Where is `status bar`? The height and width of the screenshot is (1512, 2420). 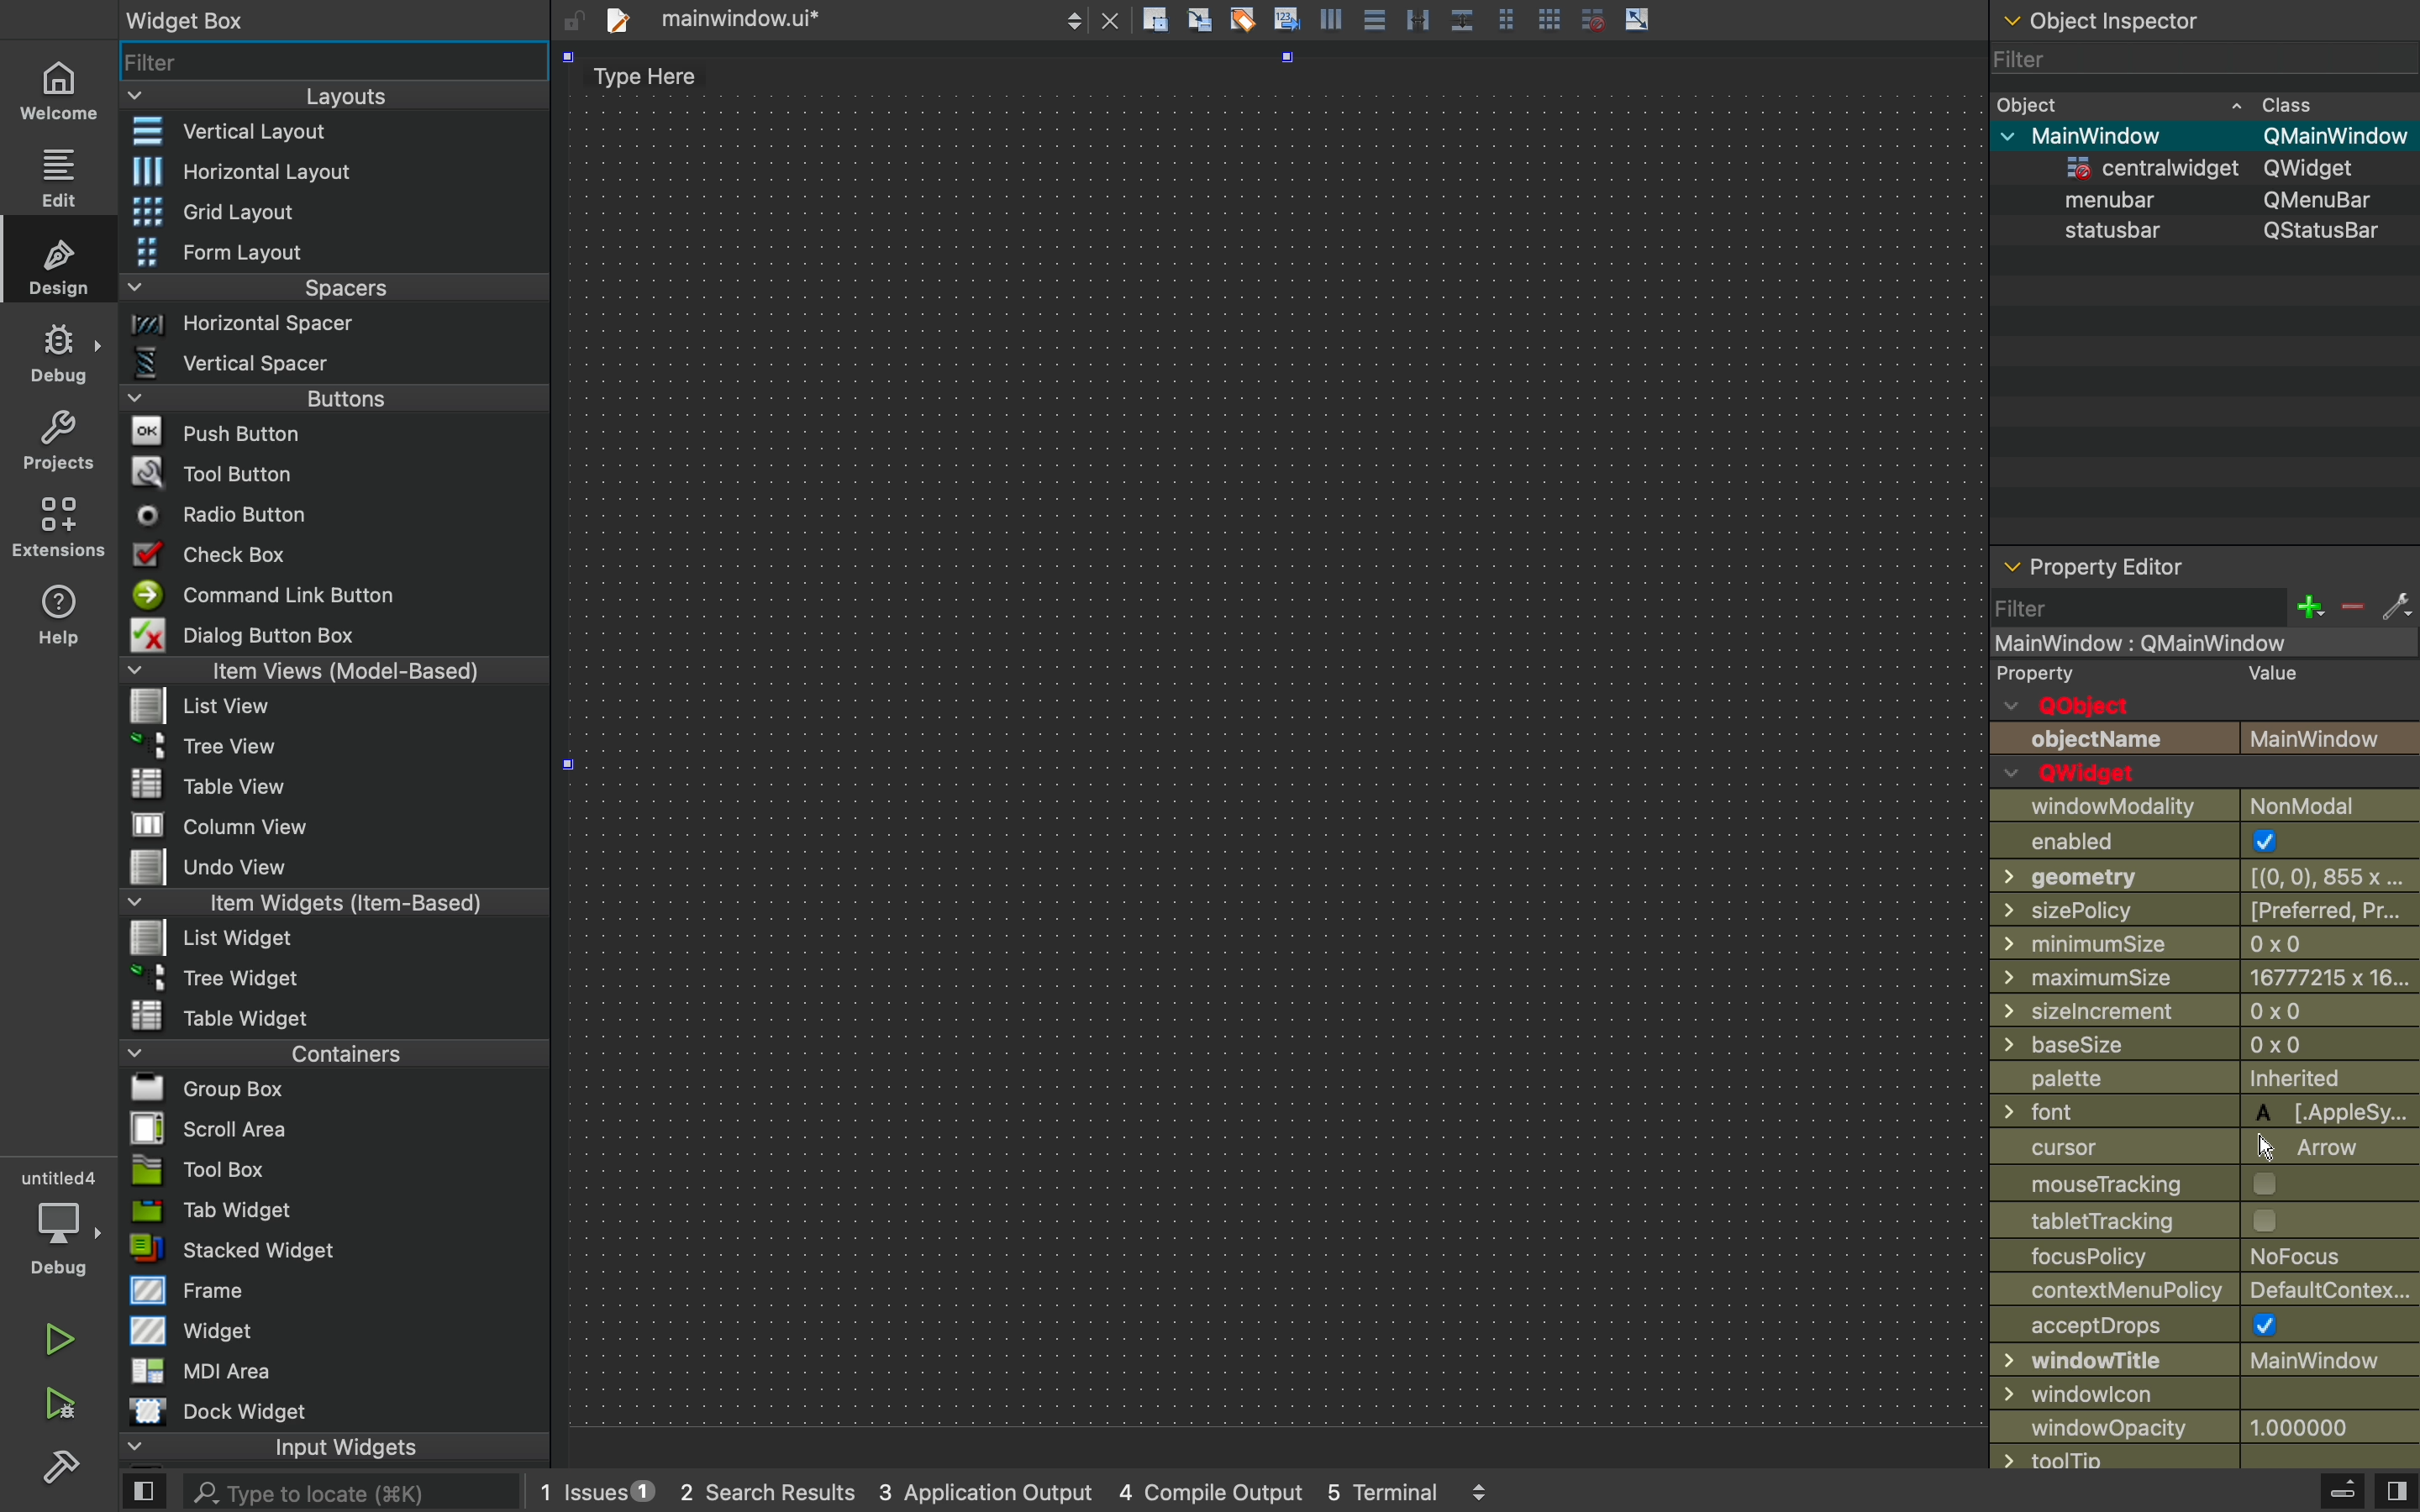 status bar is located at coordinates (2206, 232).